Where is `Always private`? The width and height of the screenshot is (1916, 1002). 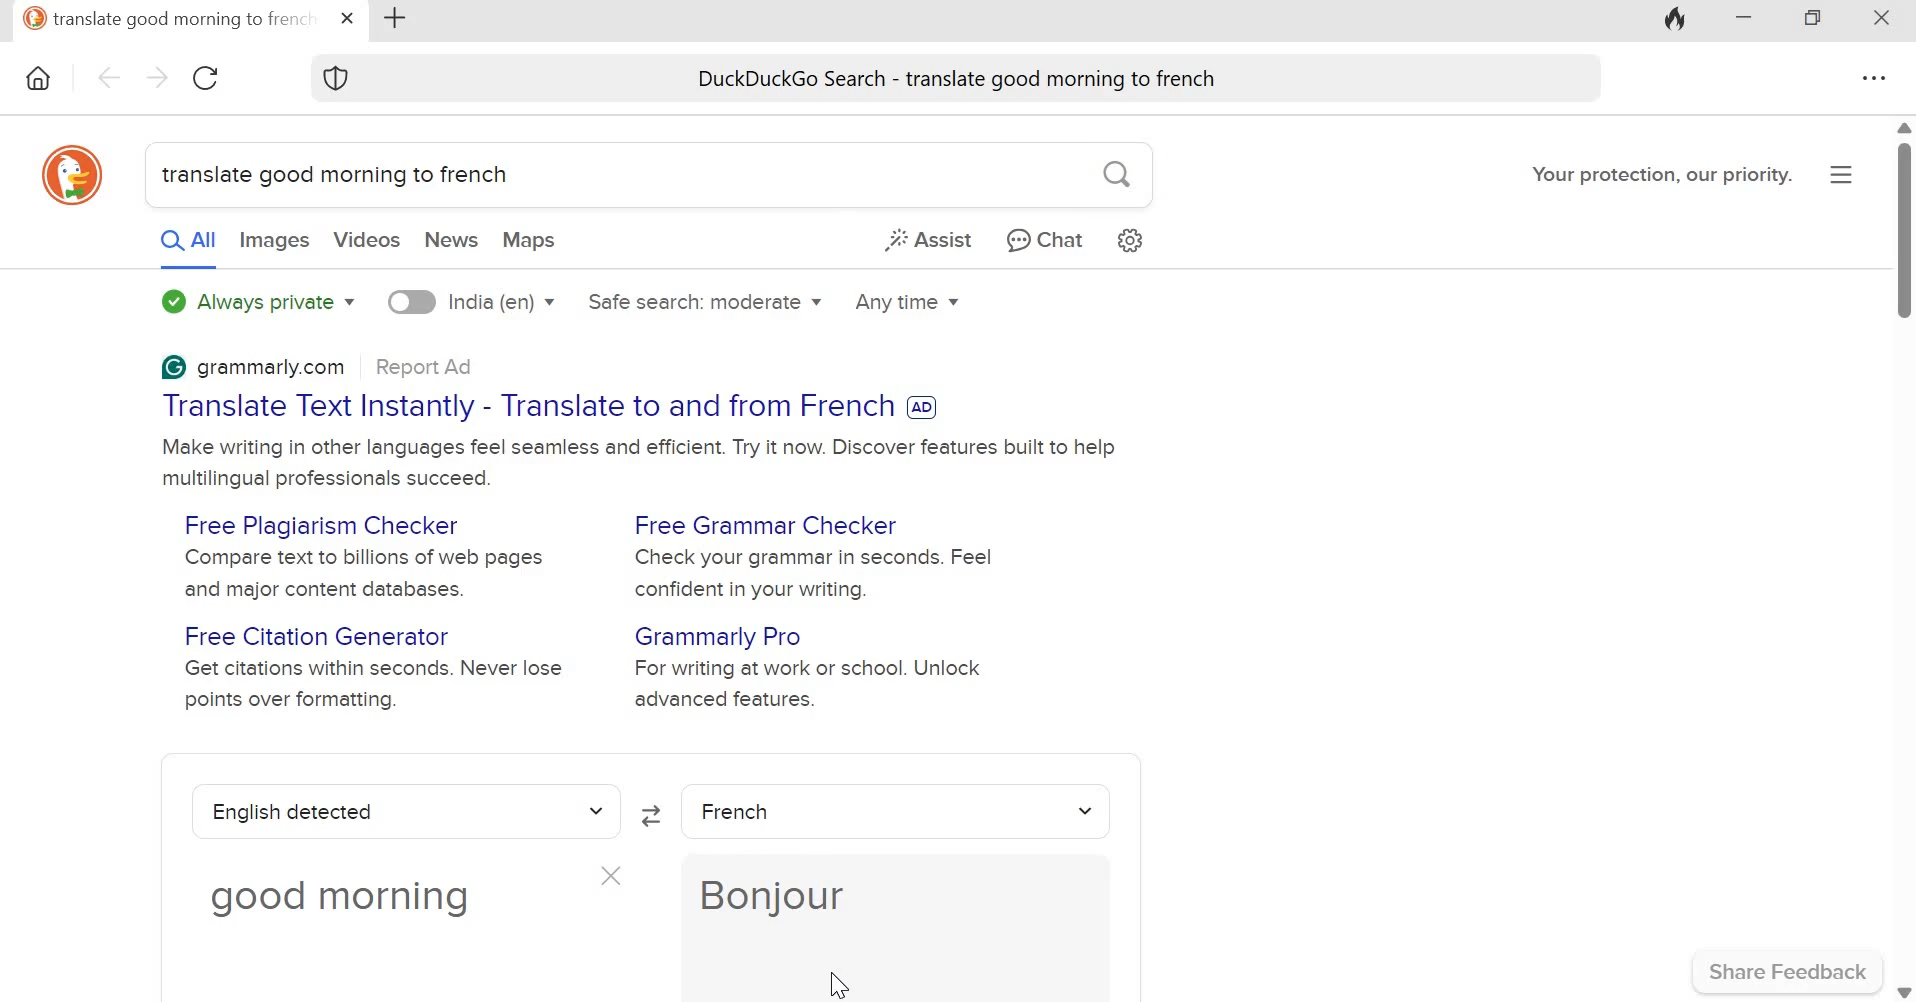 Always private is located at coordinates (265, 299).